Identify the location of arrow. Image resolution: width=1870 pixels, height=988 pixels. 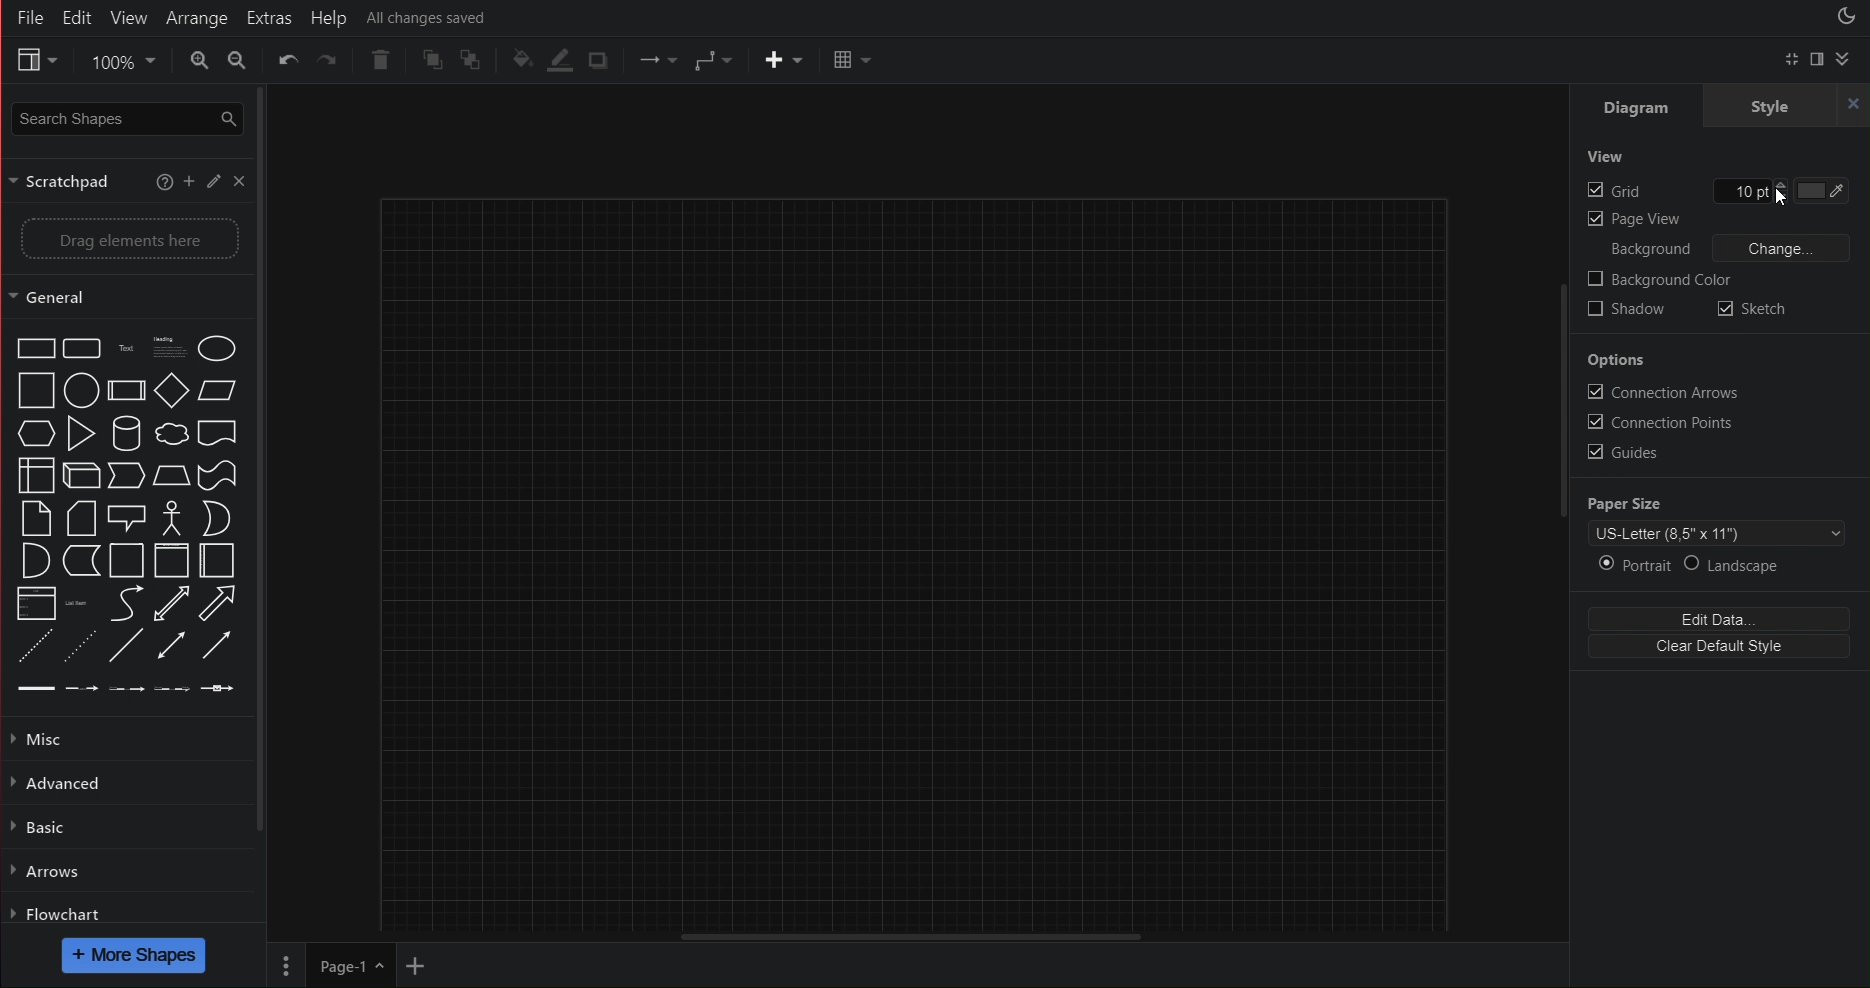
(80, 561).